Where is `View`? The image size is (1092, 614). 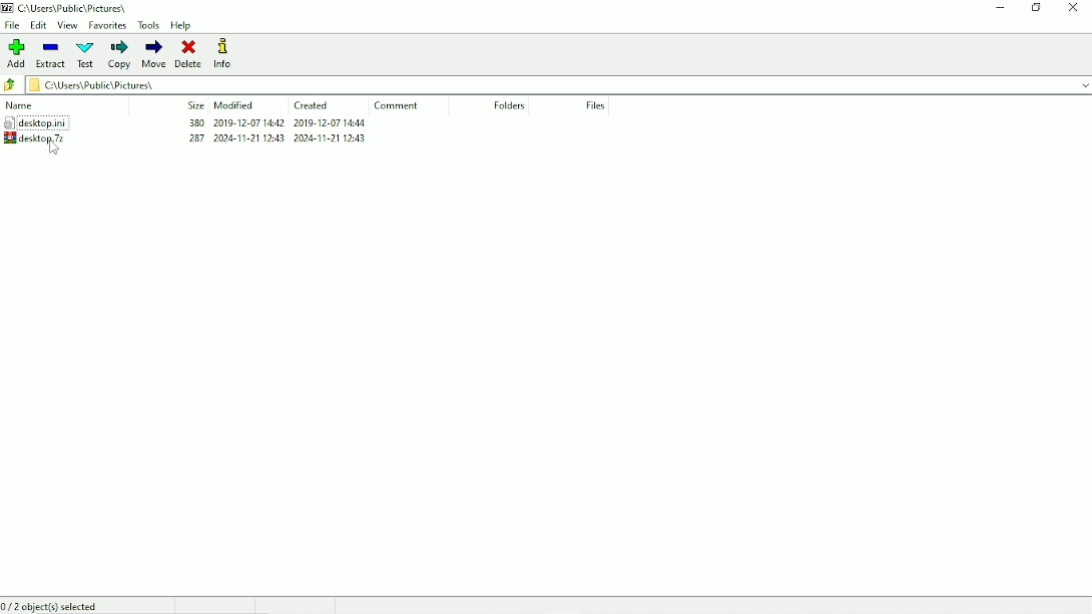
View is located at coordinates (67, 25).